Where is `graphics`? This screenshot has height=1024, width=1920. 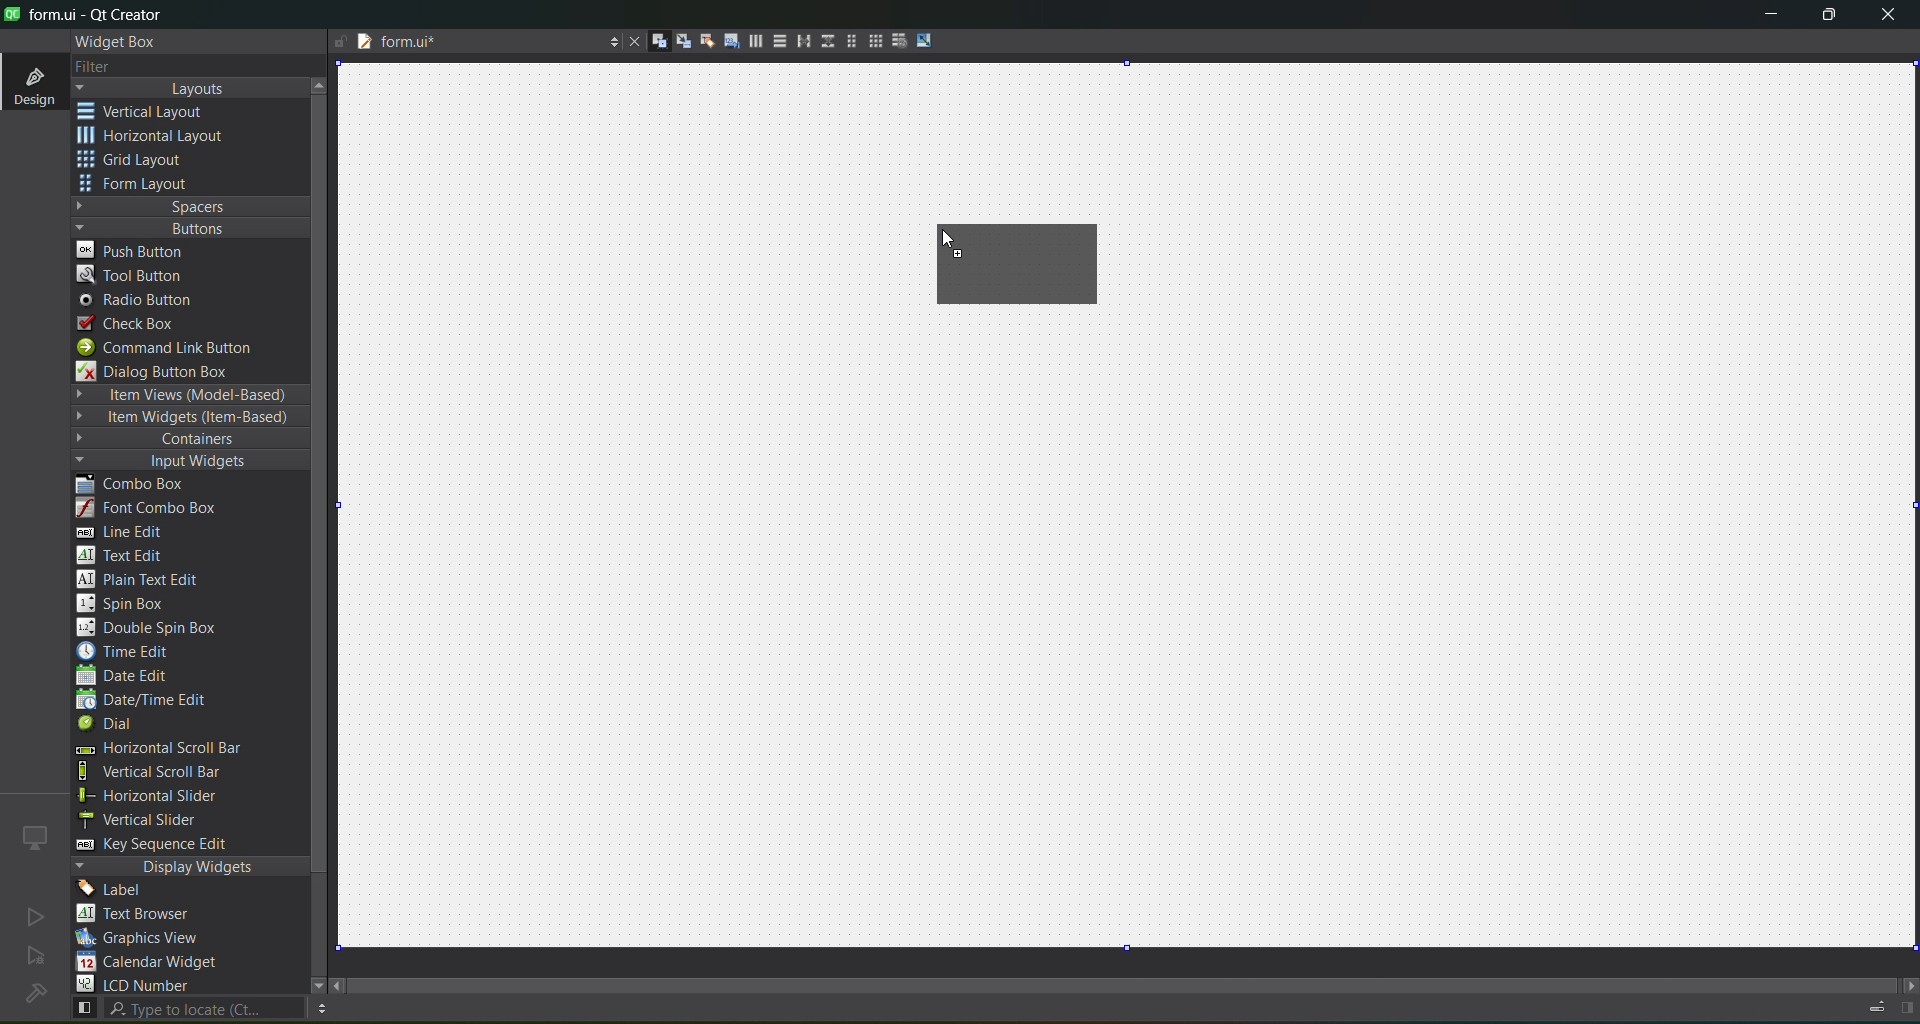 graphics is located at coordinates (146, 937).